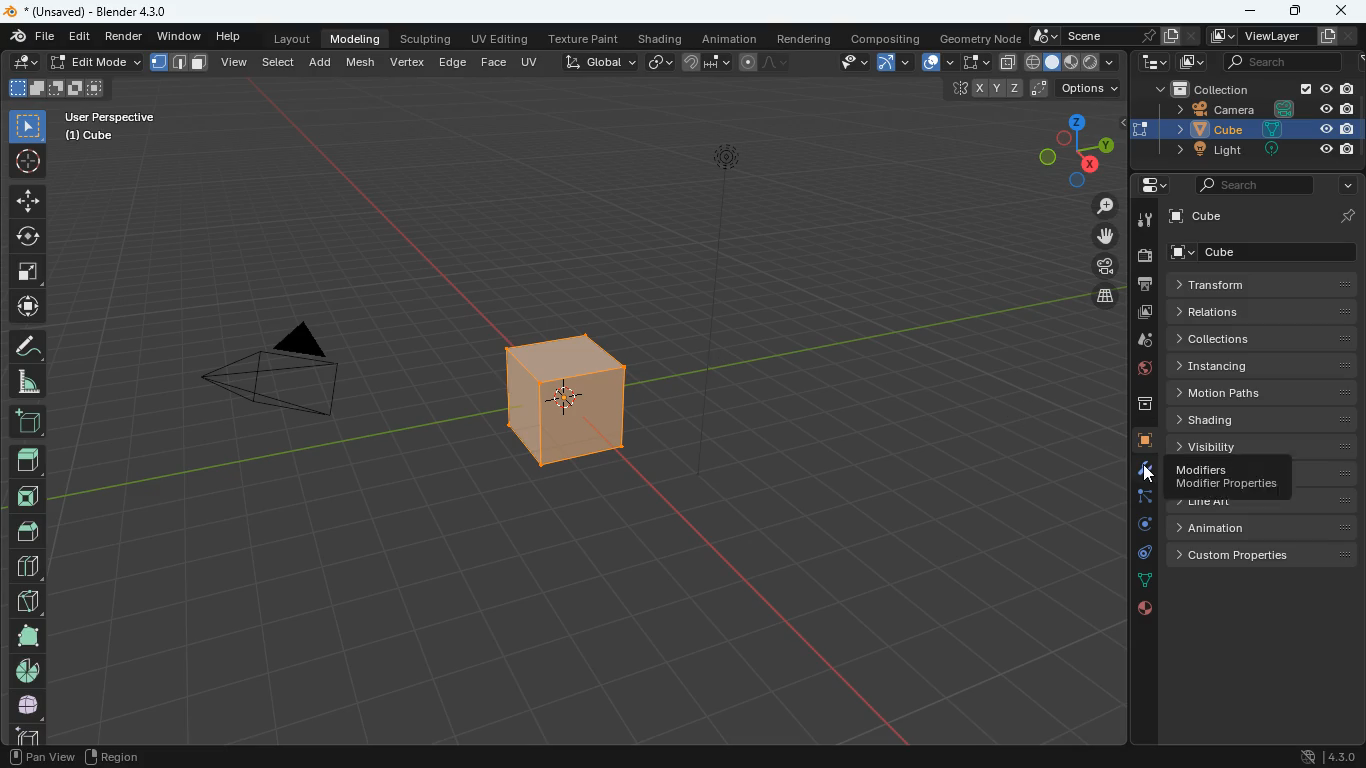 The height and width of the screenshot is (768, 1366). I want to click on top, so click(28, 464).